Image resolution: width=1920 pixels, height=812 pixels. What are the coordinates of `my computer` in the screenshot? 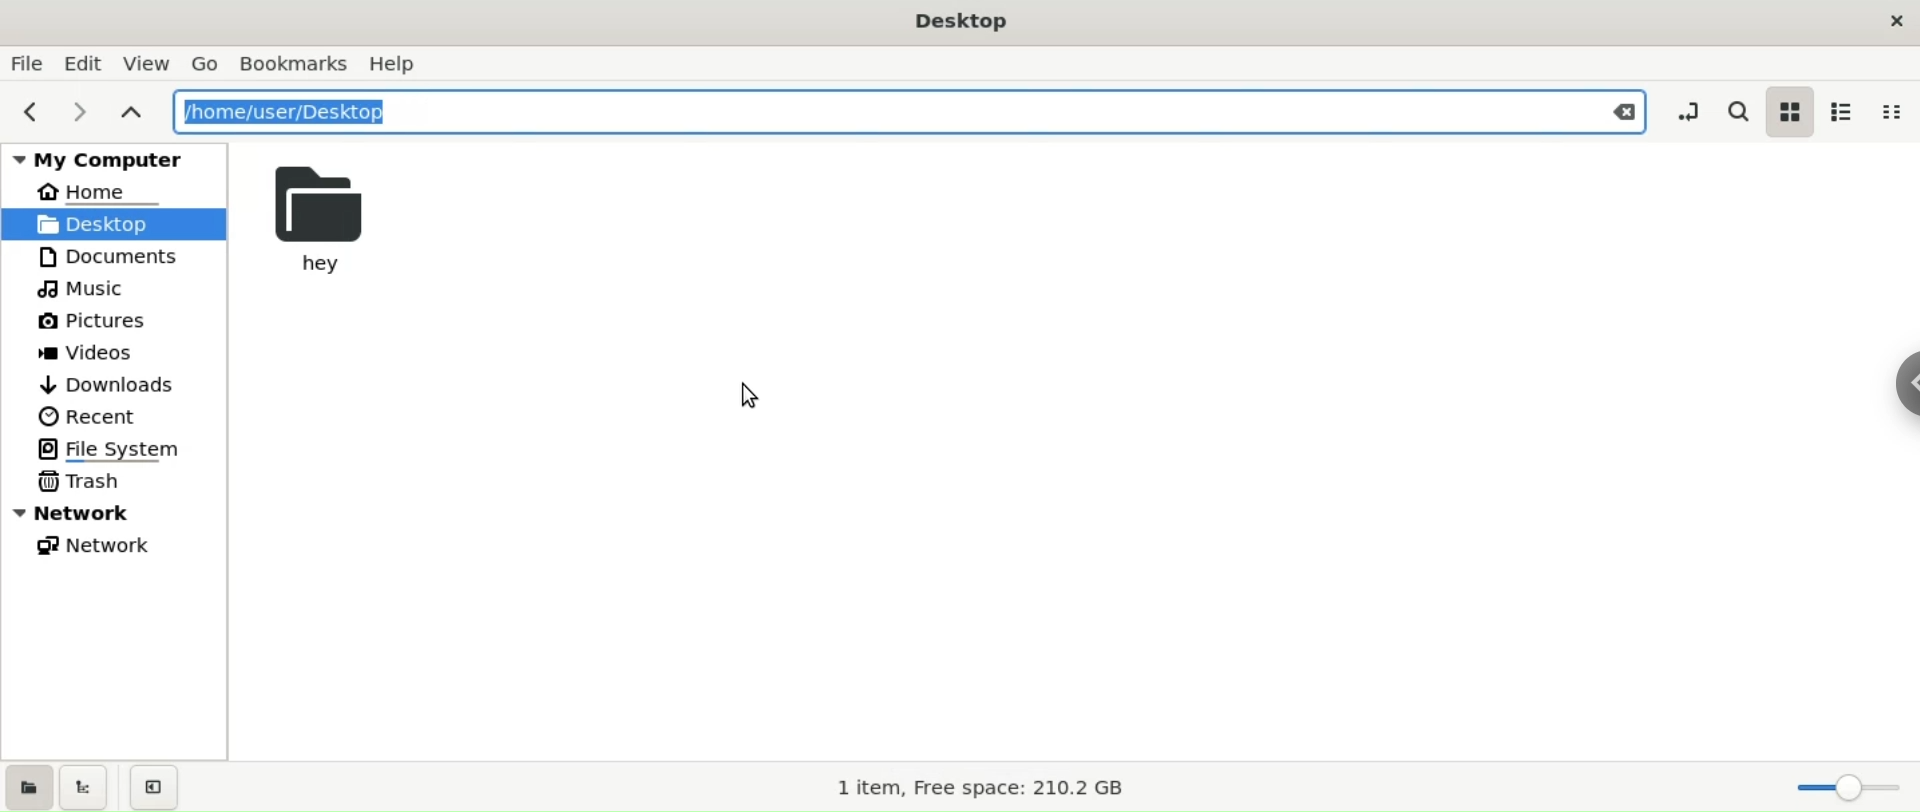 It's located at (112, 157).